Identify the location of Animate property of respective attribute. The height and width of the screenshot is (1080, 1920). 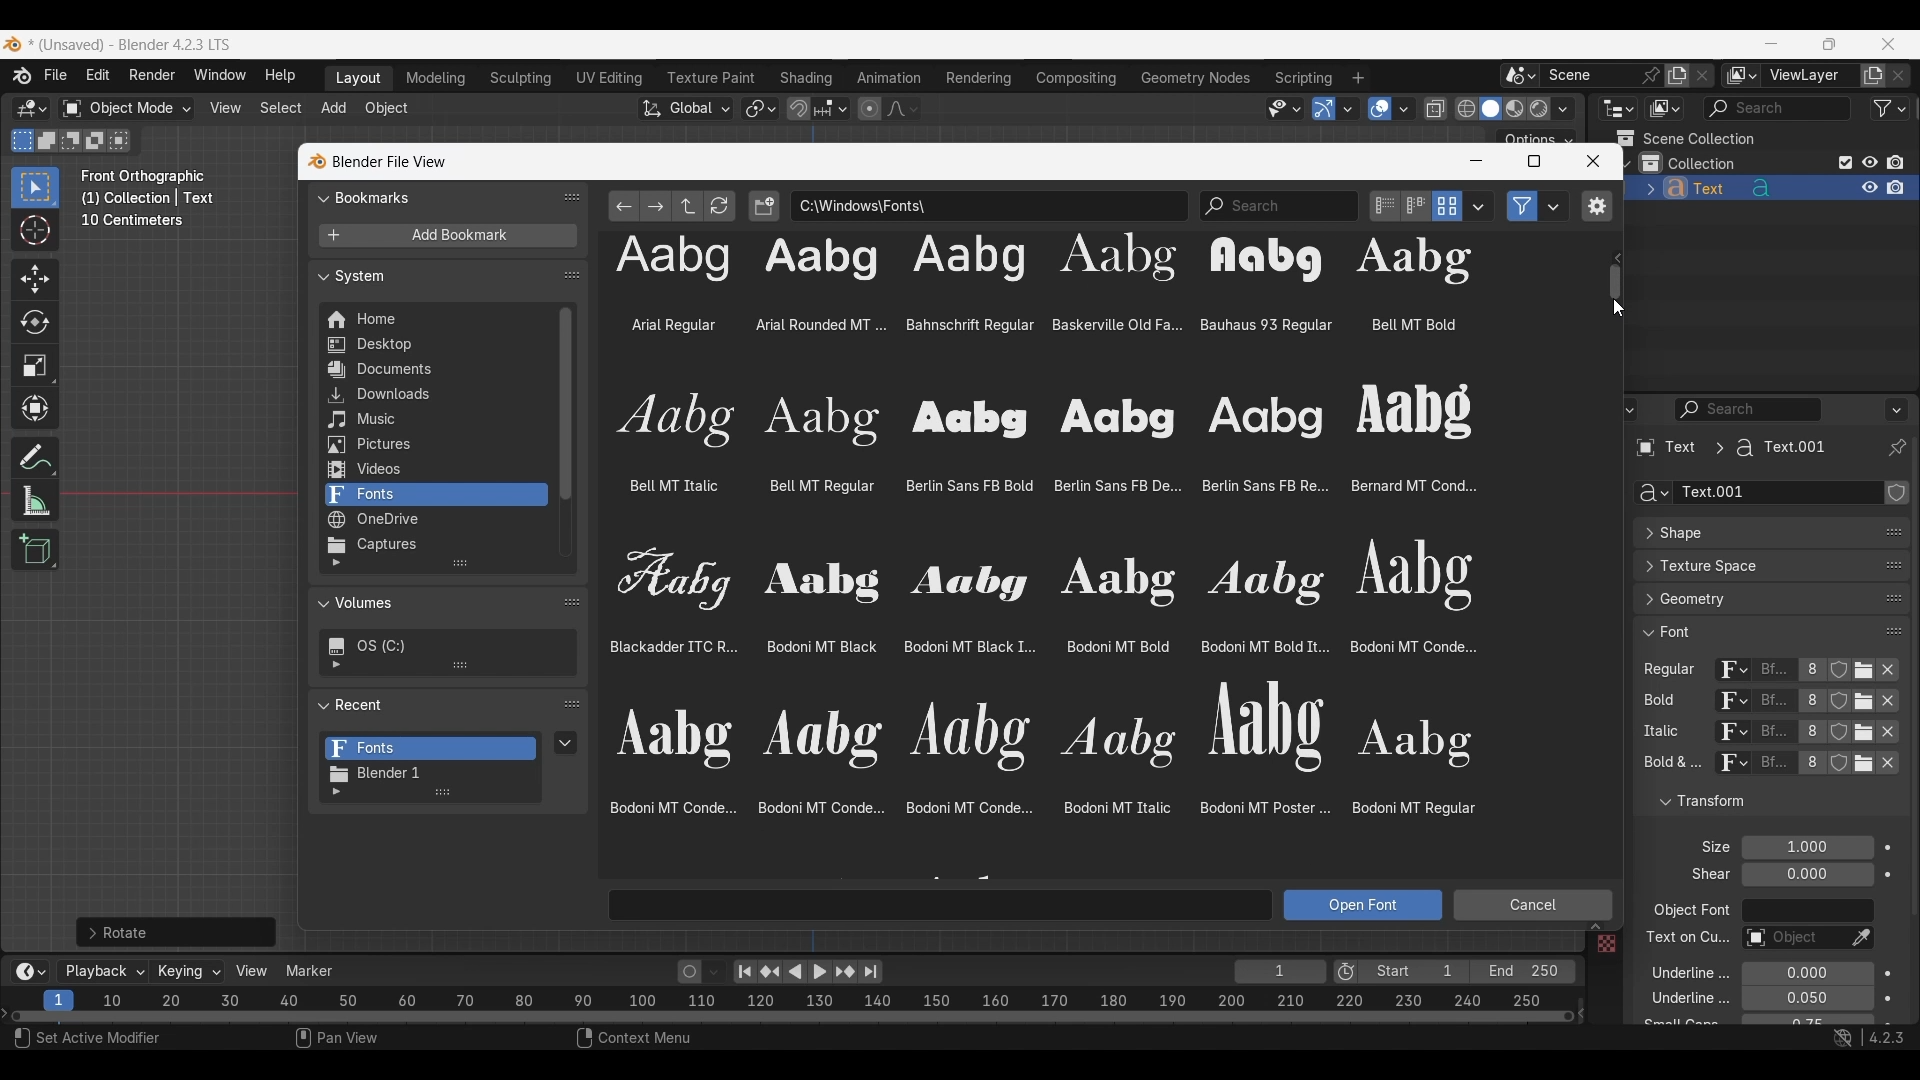
(1889, 933).